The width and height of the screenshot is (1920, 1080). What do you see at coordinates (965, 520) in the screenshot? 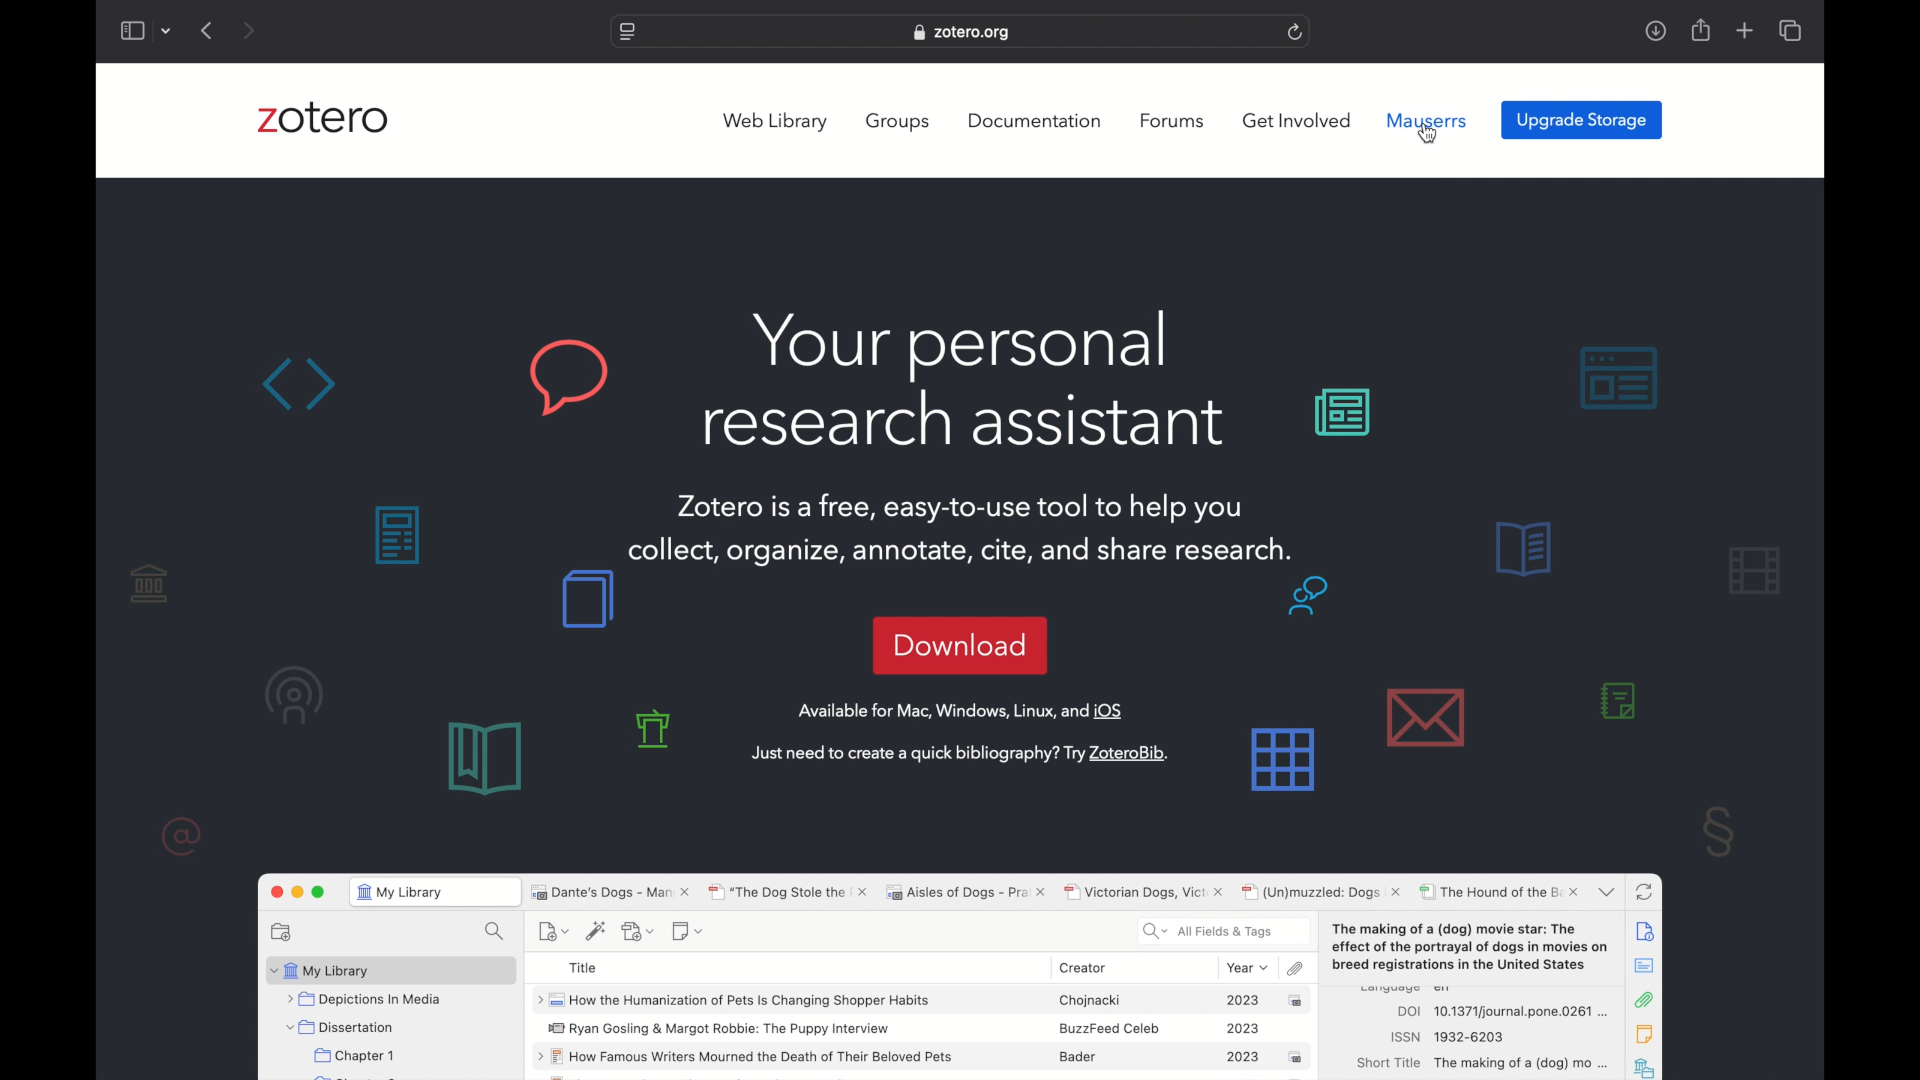
I see `Zotero is a free, easy-to-use tool to help youcollect, organize, annotate, cite, and share research." ` at bounding box center [965, 520].